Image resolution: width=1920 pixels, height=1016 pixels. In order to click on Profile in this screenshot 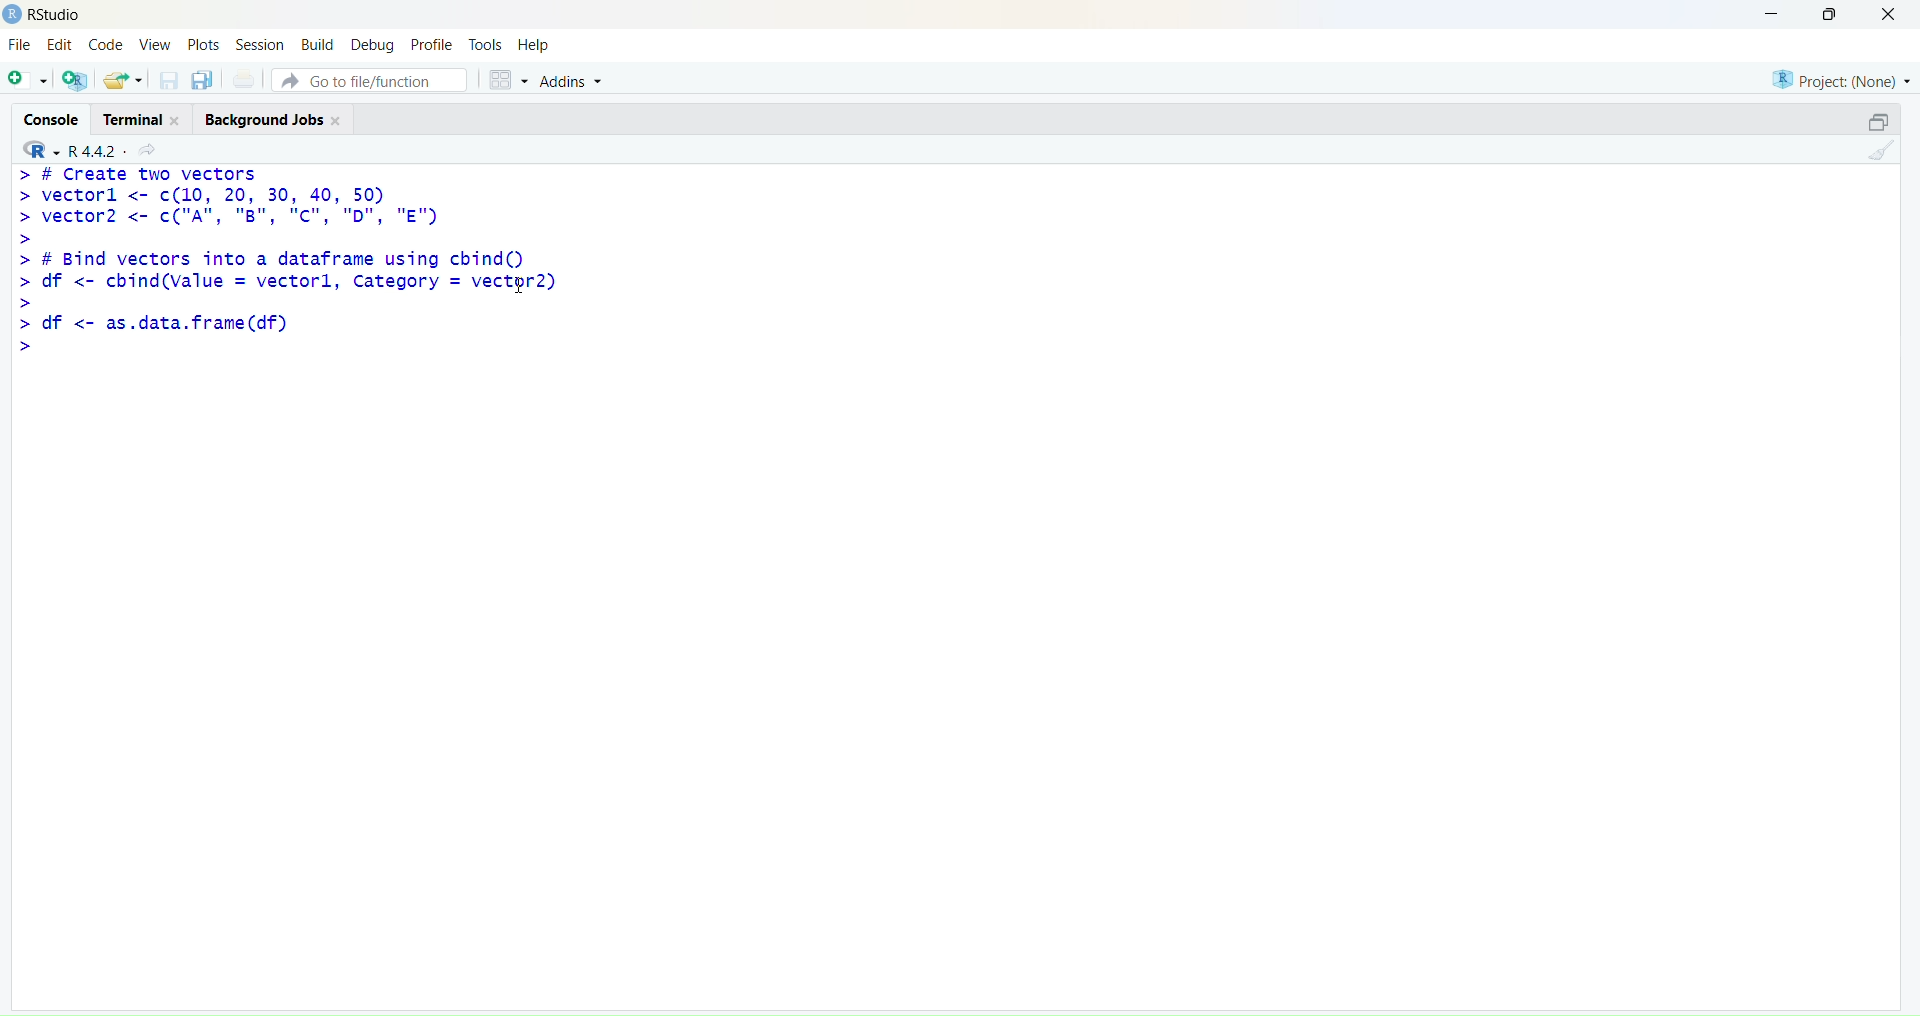, I will do `click(431, 43)`.